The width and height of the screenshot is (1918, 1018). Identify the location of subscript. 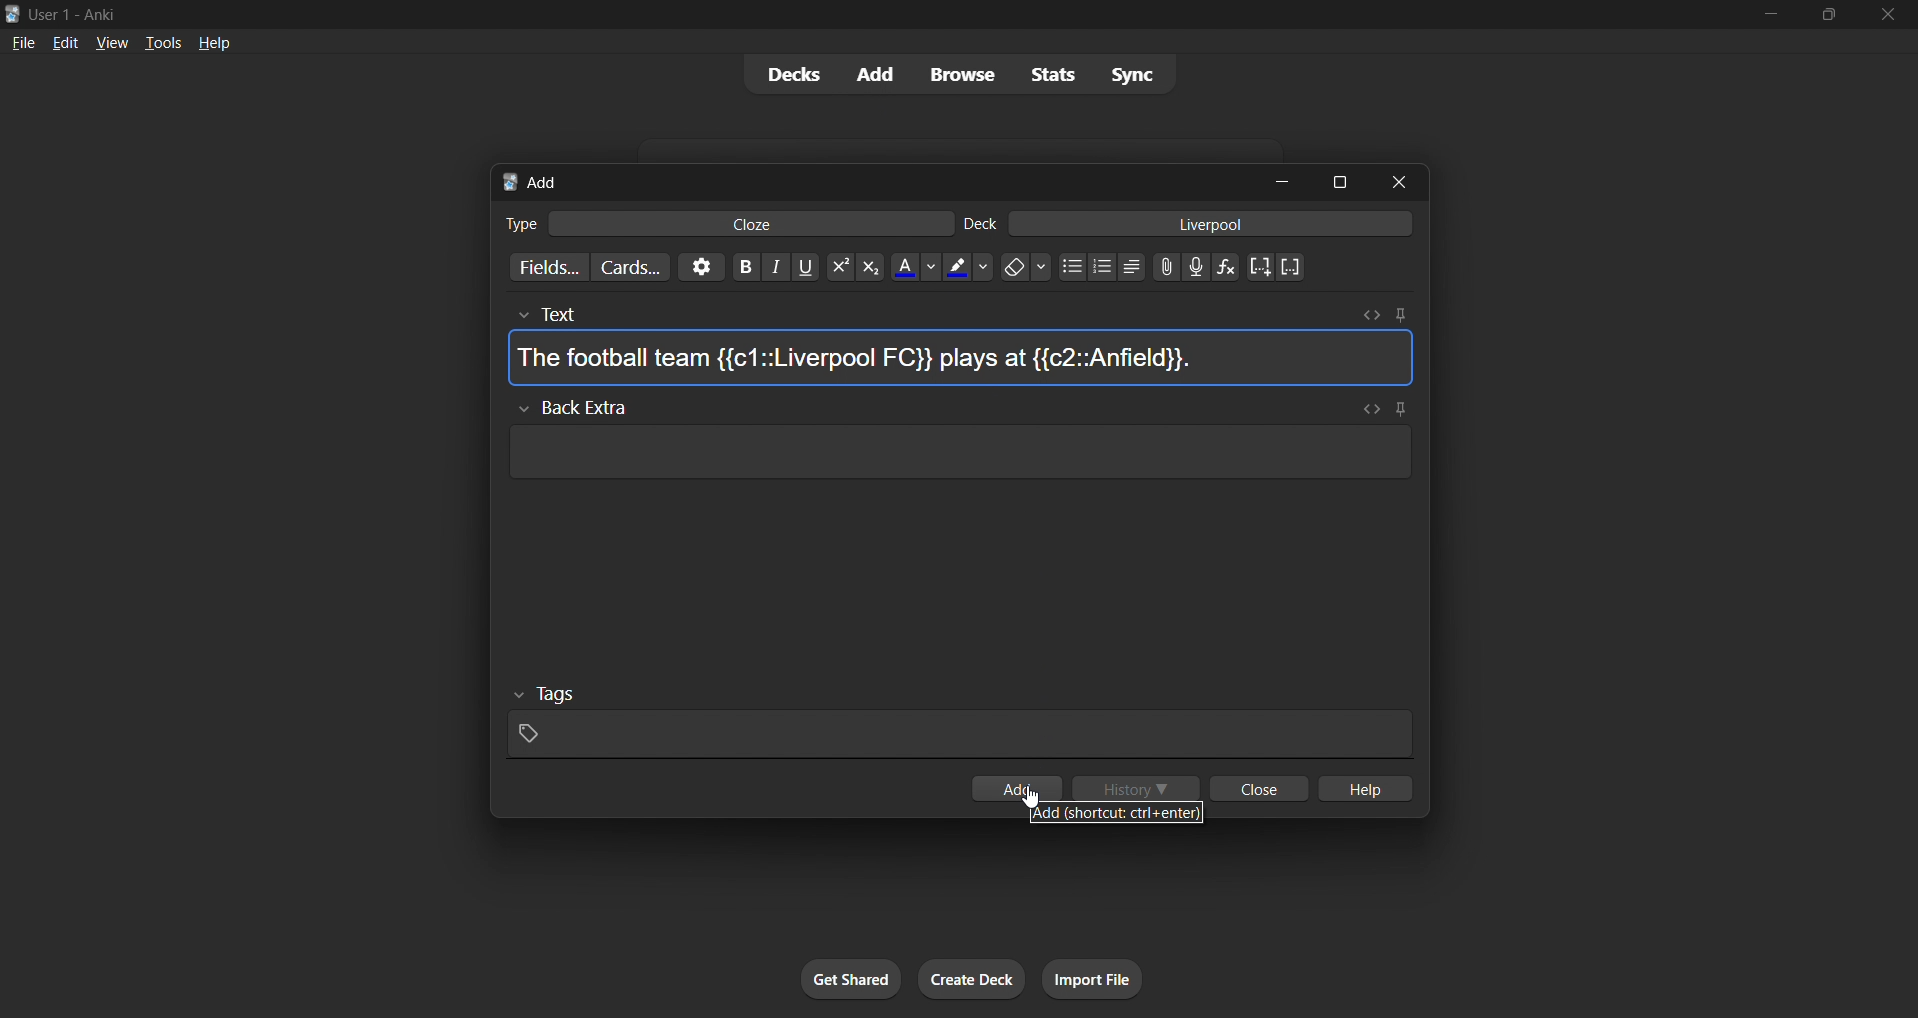
(867, 274).